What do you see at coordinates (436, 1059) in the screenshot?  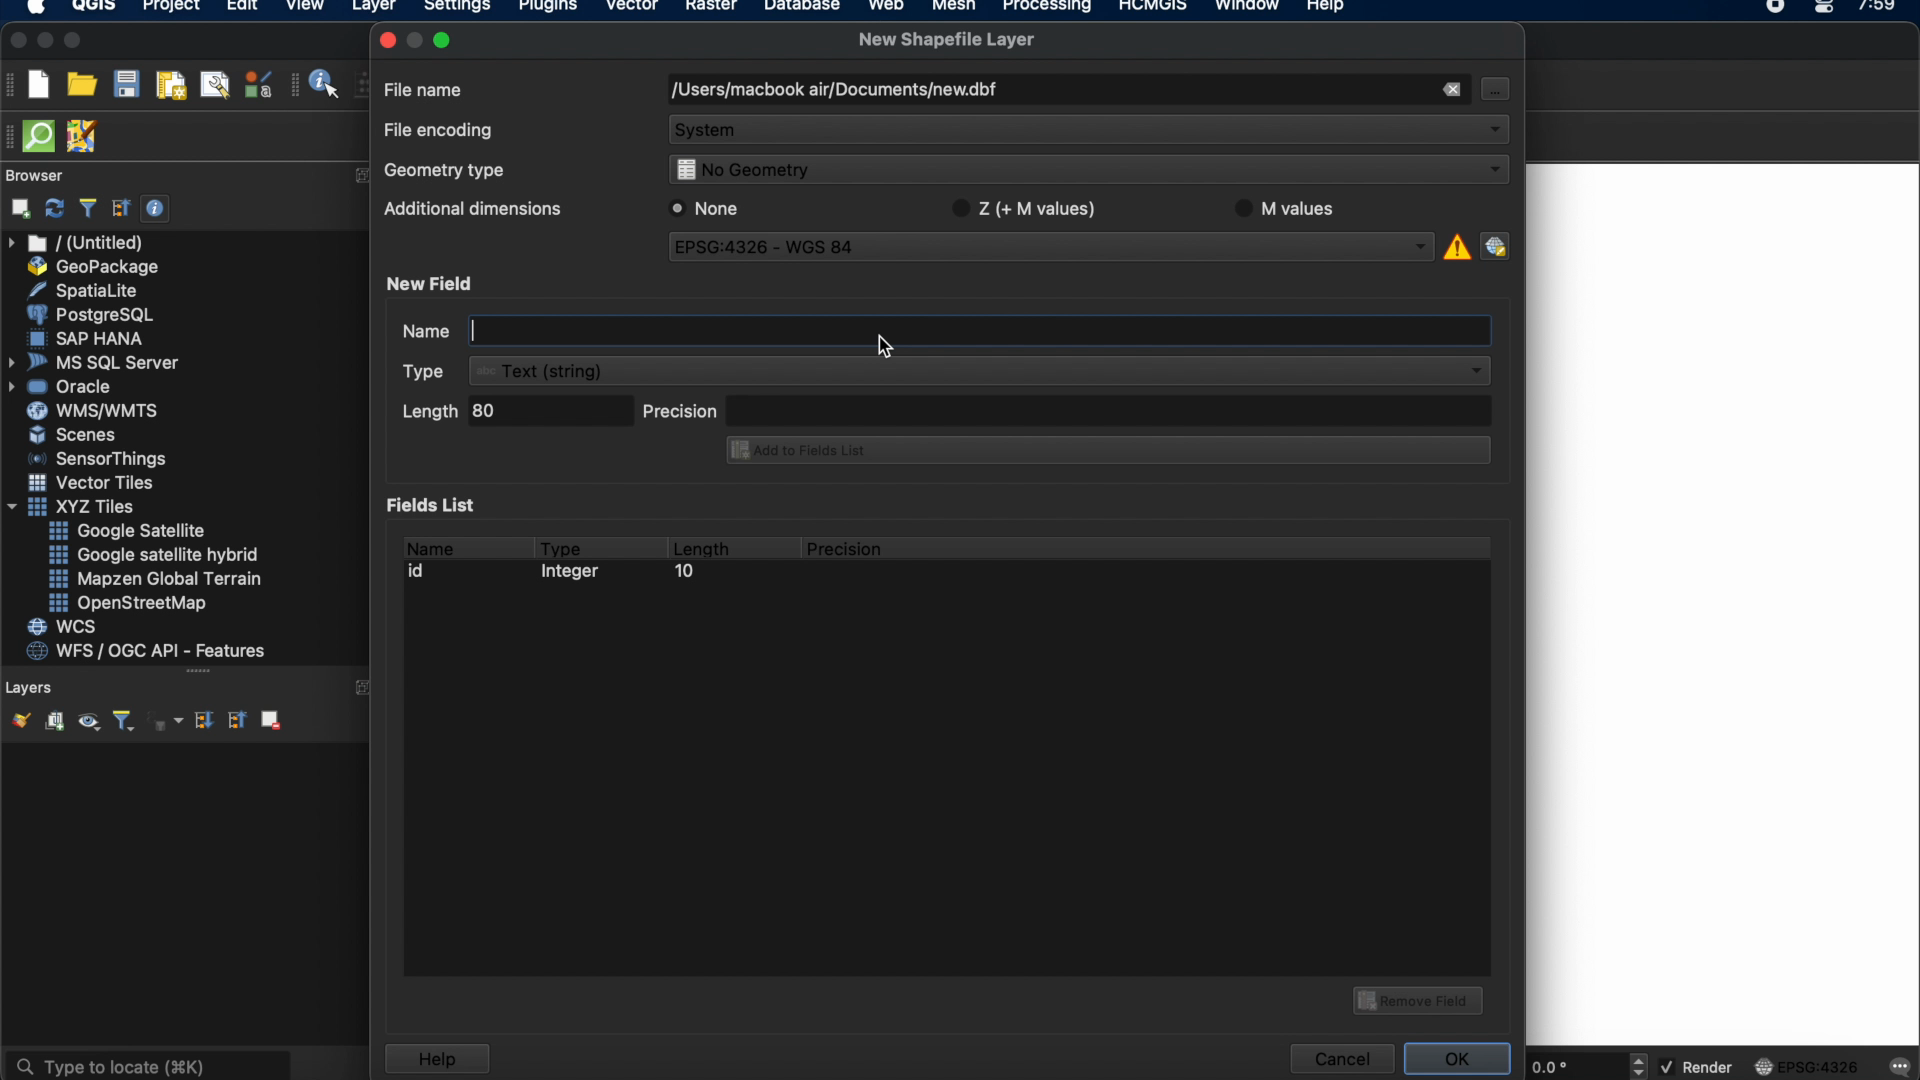 I see `help` at bounding box center [436, 1059].